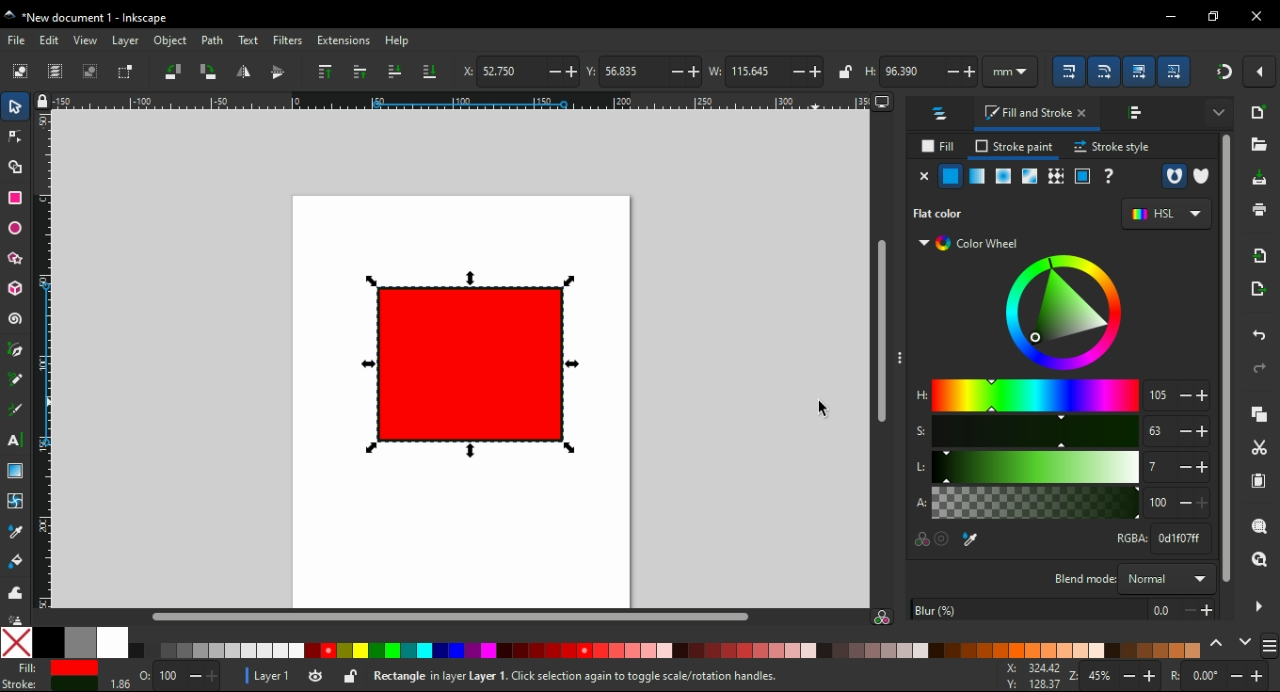  Describe the element at coordinates (1164, 215) in the screenshot. I see `color mode selection` at that location.